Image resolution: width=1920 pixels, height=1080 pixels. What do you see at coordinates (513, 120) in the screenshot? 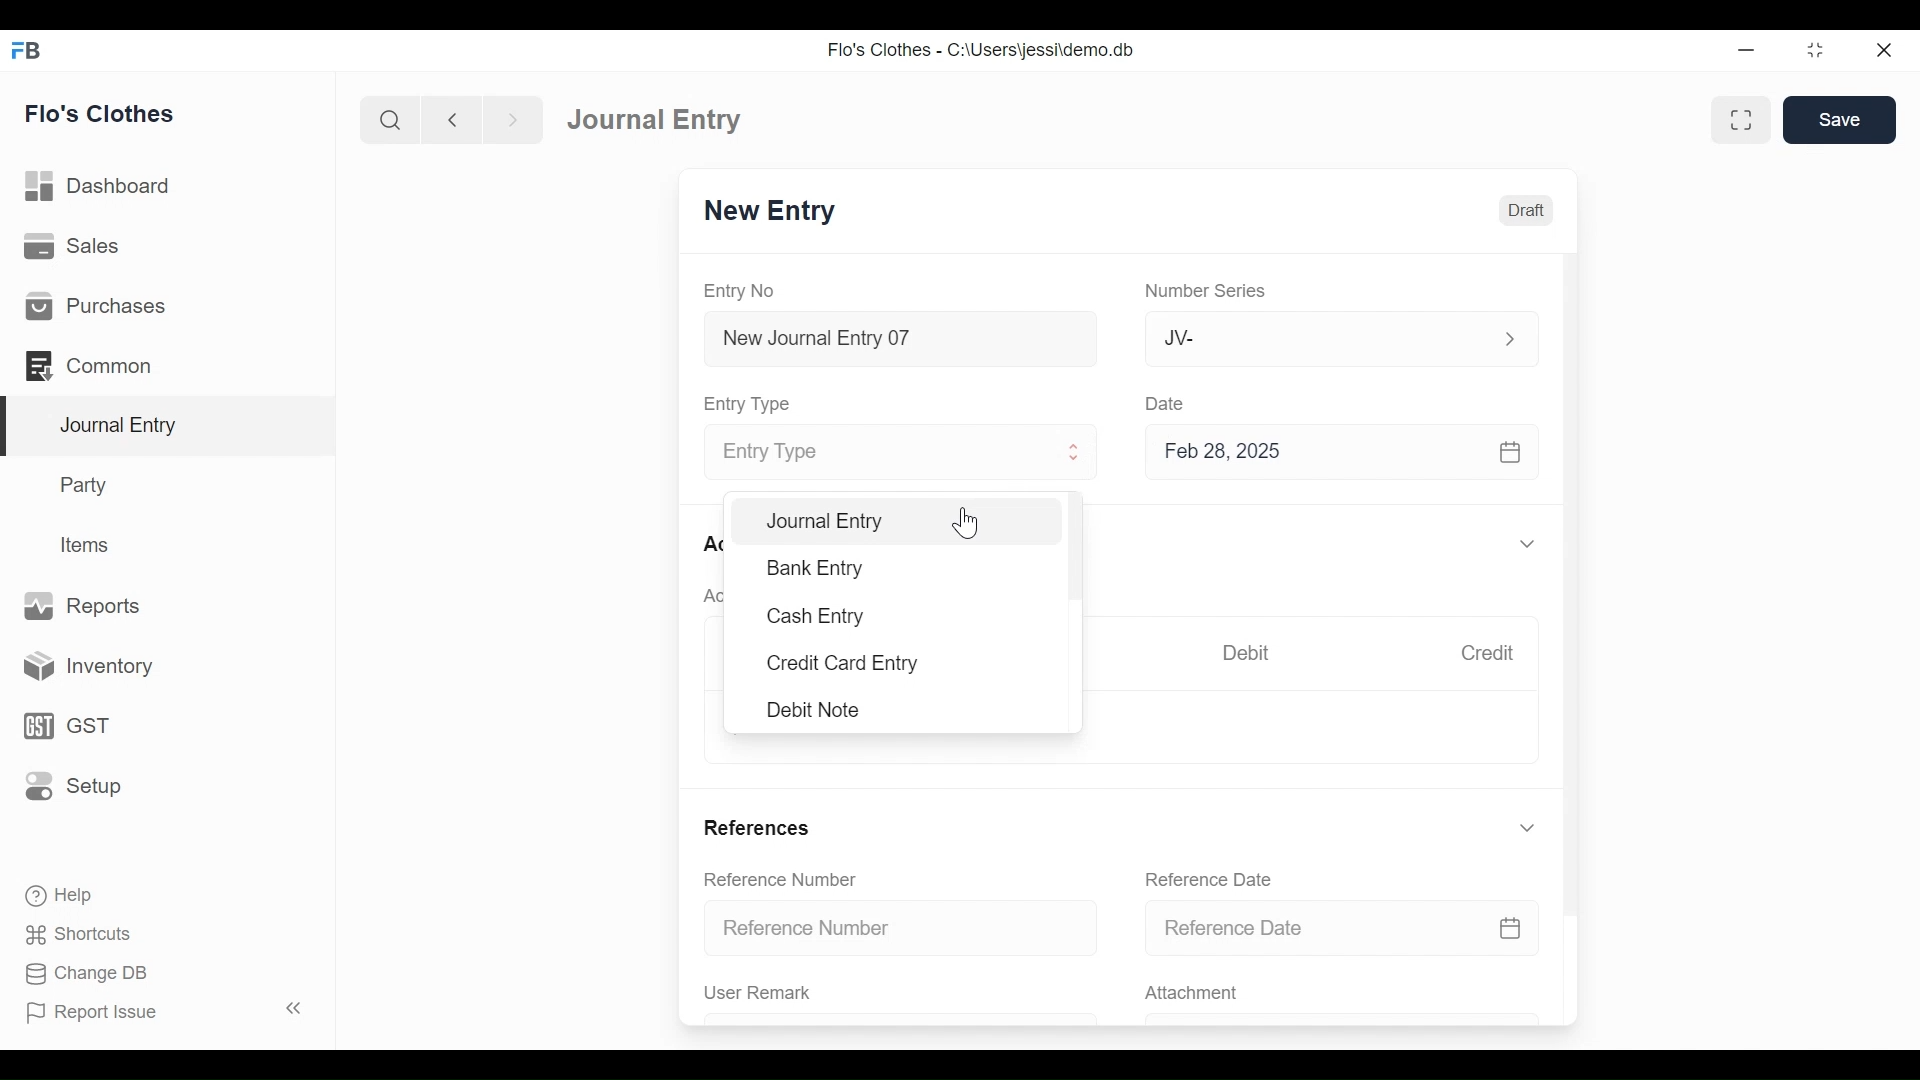
I see `Navigate Forward` at bounding box center [513, 120].